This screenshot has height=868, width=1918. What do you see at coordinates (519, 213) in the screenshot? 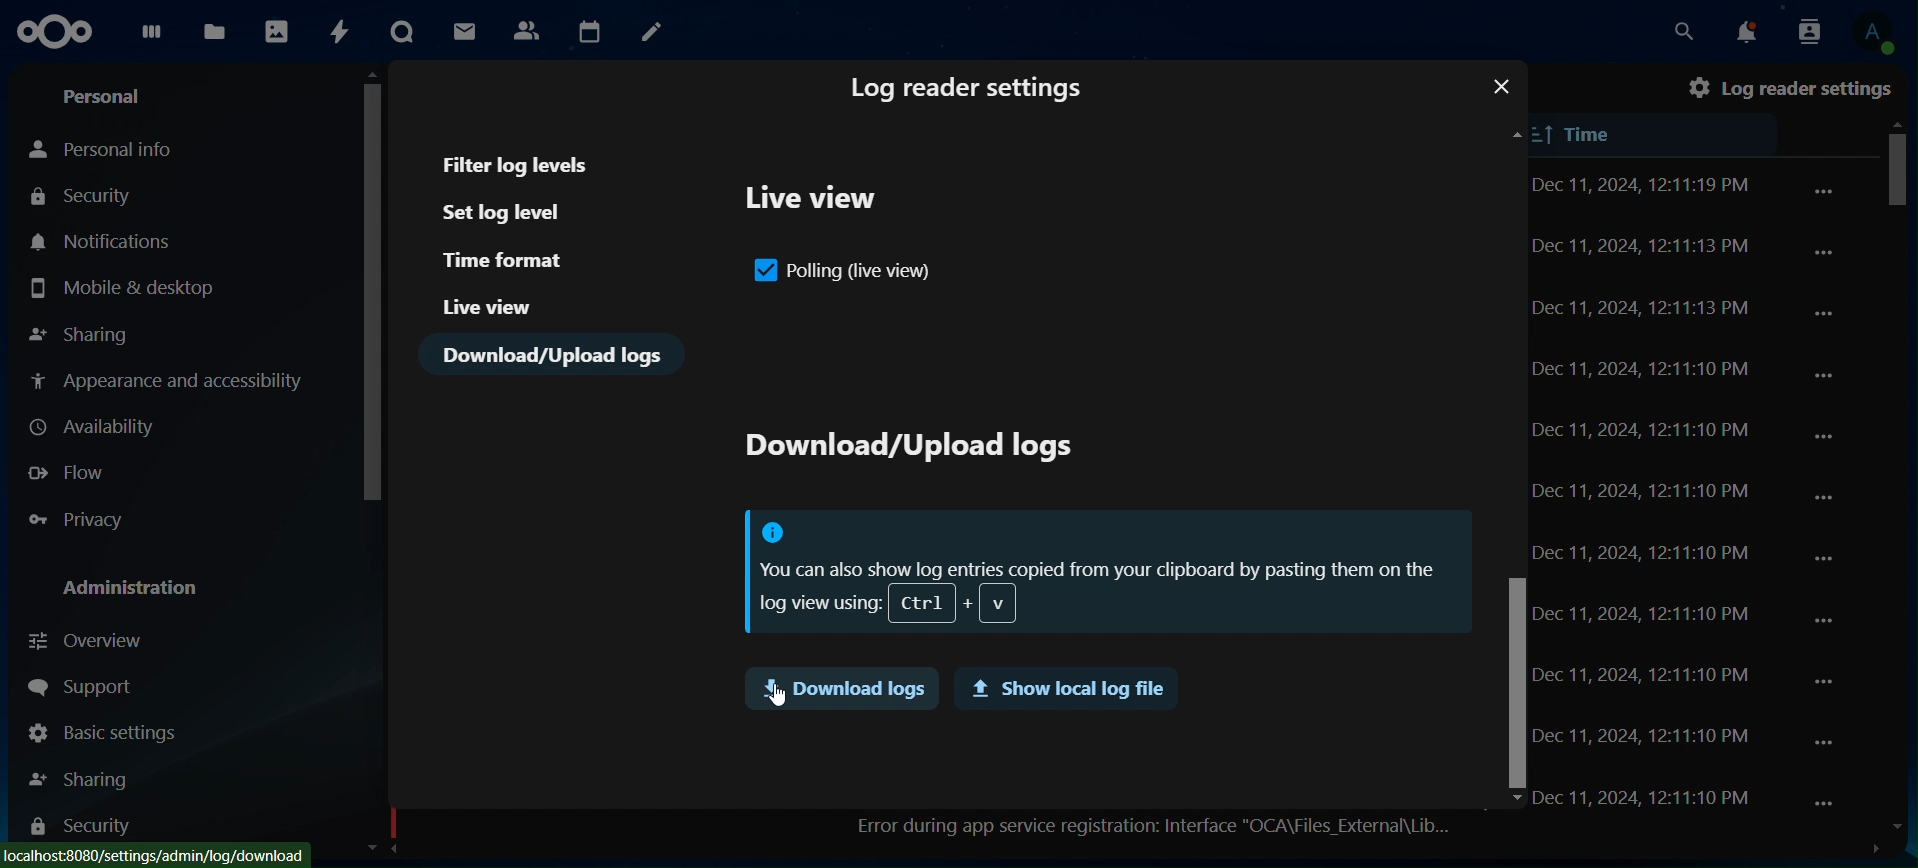
I see `set log level` at bounding box center [519, 213].